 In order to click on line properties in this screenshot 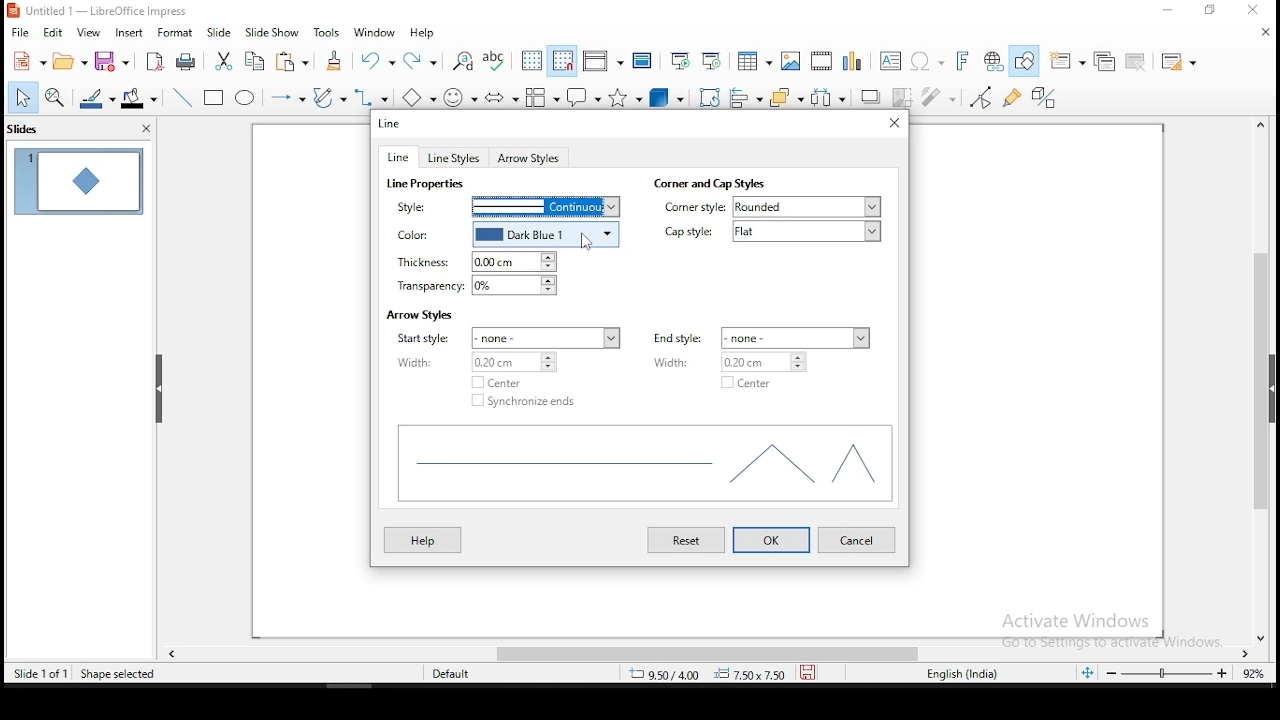, I will do `click(428, 184)`.